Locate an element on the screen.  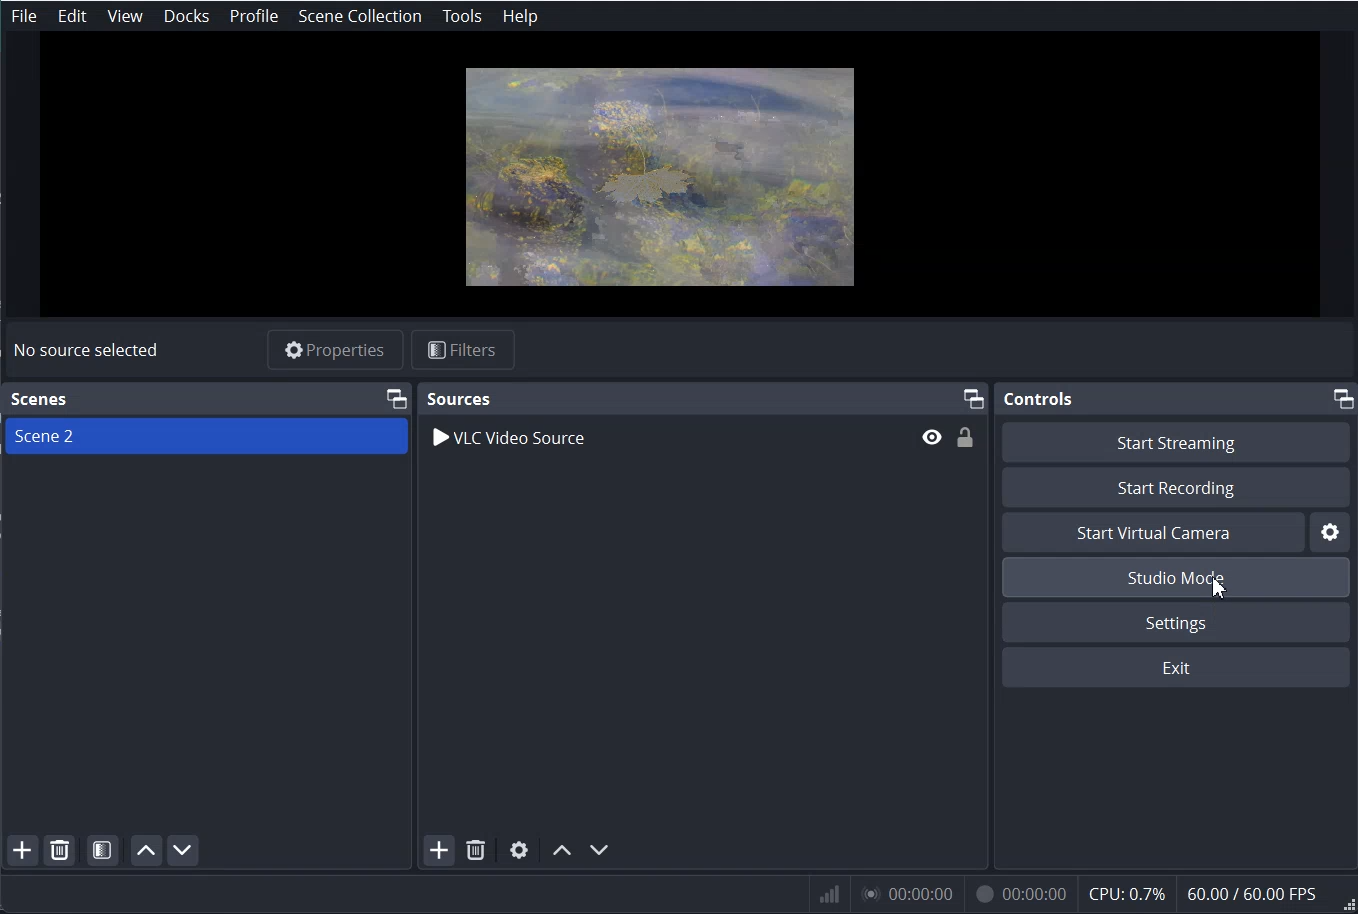
View is located at coordinates (124, 17).